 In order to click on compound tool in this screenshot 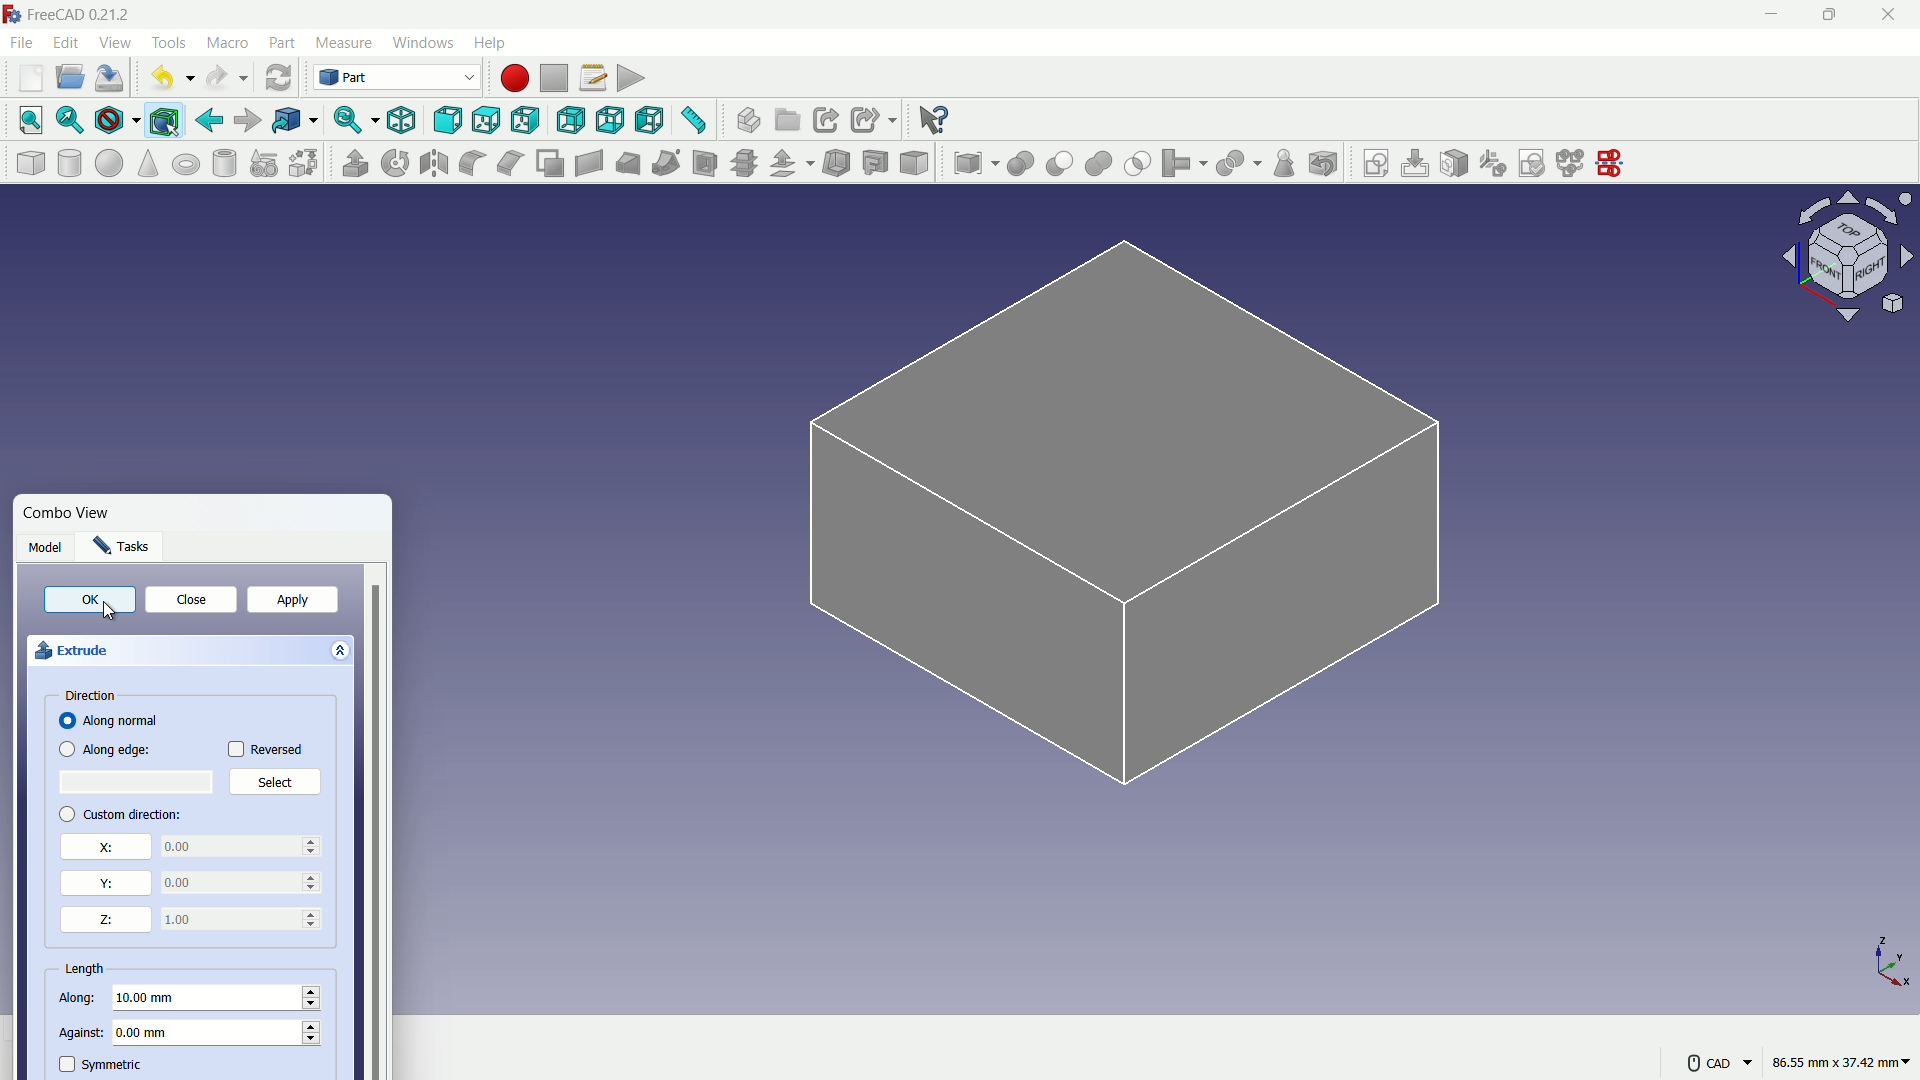, I will do `click(977, 165)`.